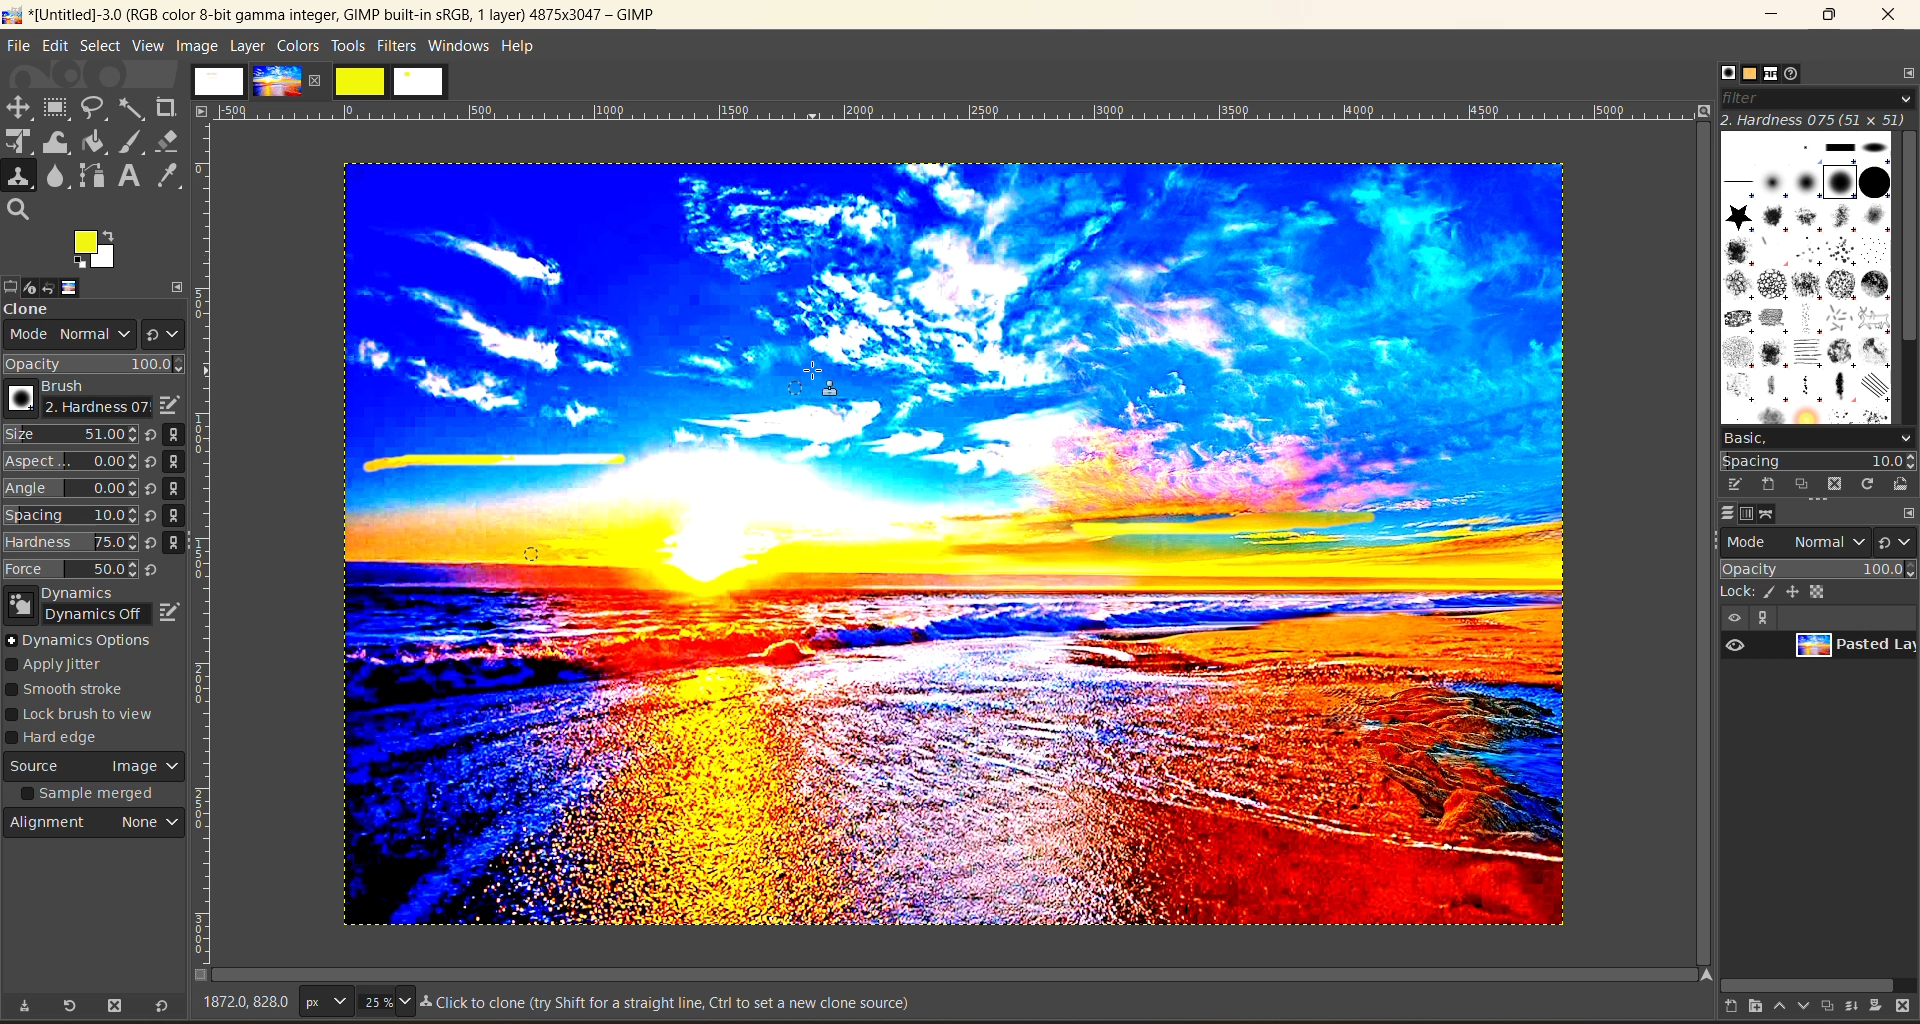  Describe the element at coordinates (166, 105) in the screenshot. I see `crope tool` at that location.